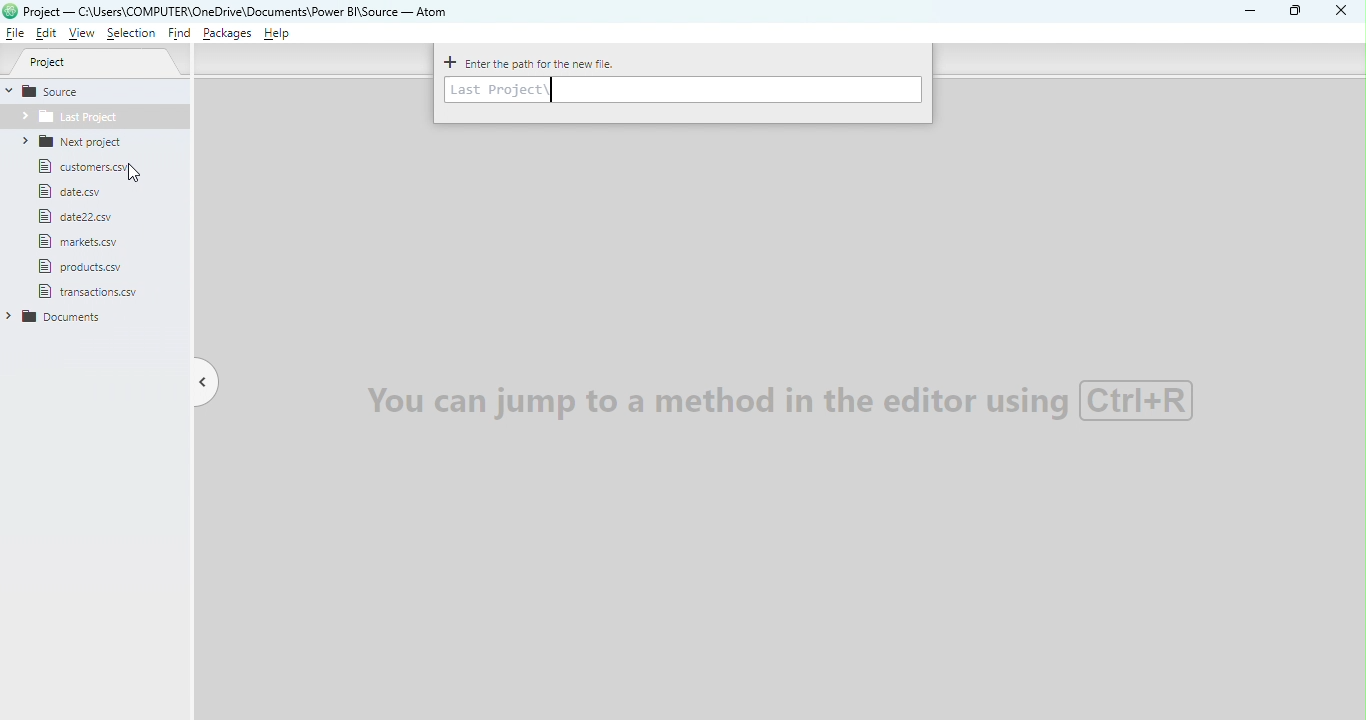  Describe the element at coordinates (93, 119) in the screenshot. I see `Folder` at that location.